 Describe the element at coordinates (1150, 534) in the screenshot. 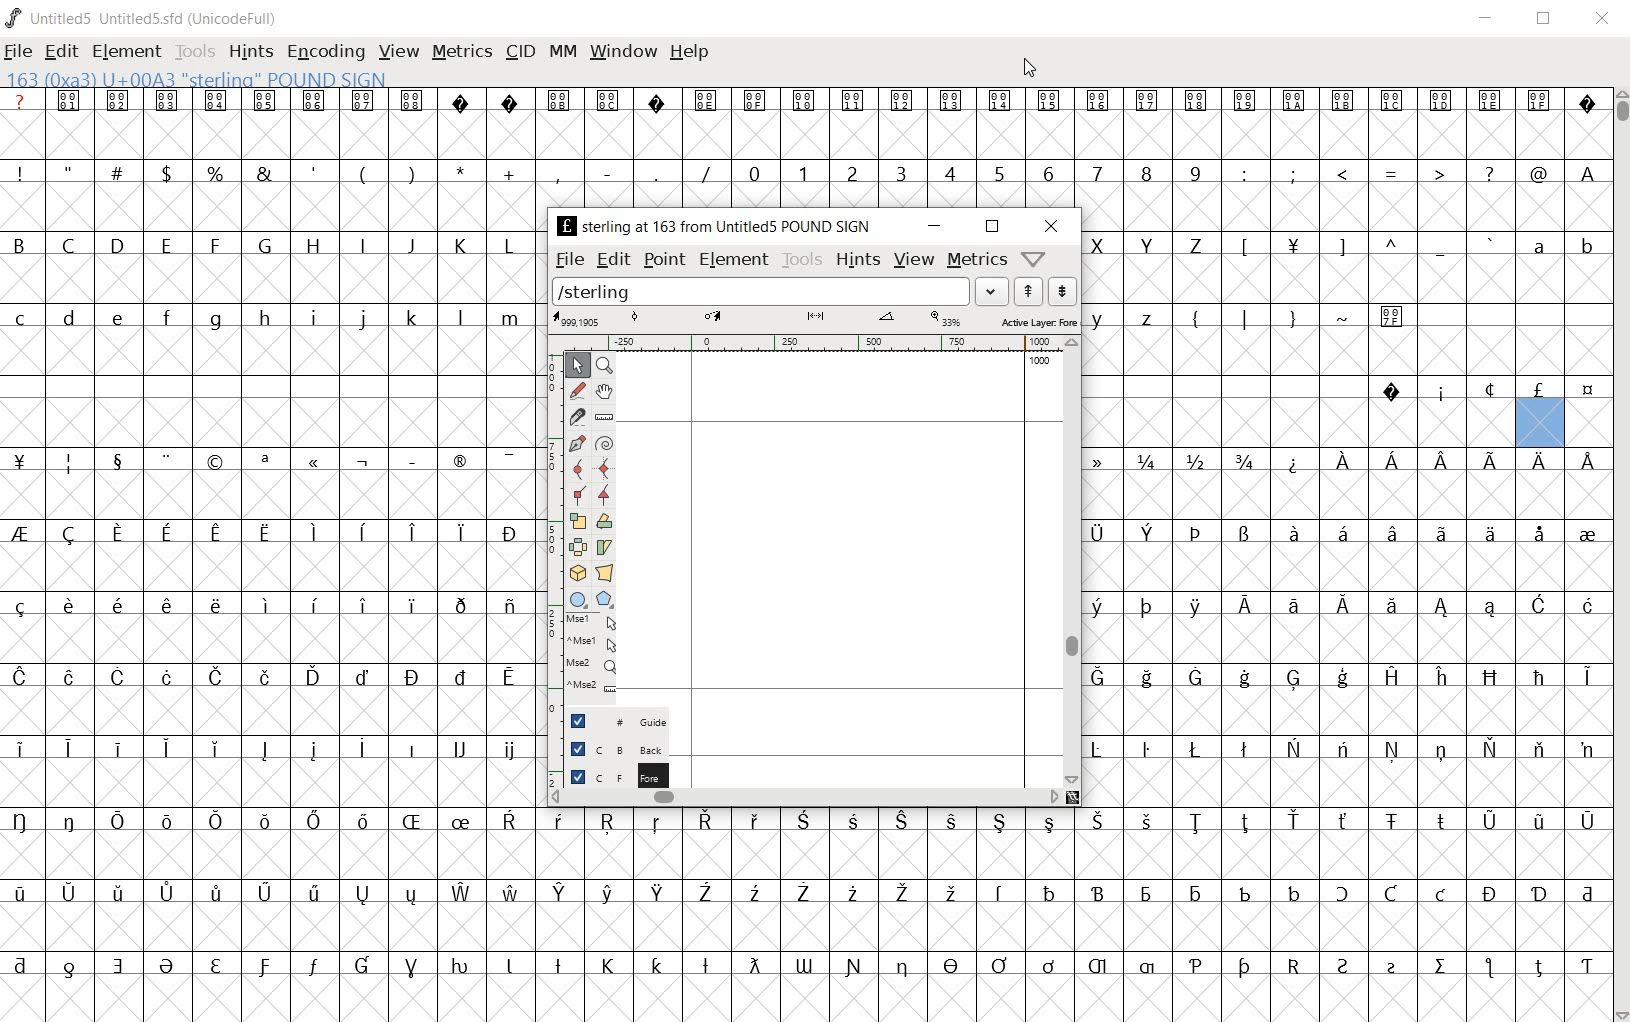

I see `Symbol` at that location.